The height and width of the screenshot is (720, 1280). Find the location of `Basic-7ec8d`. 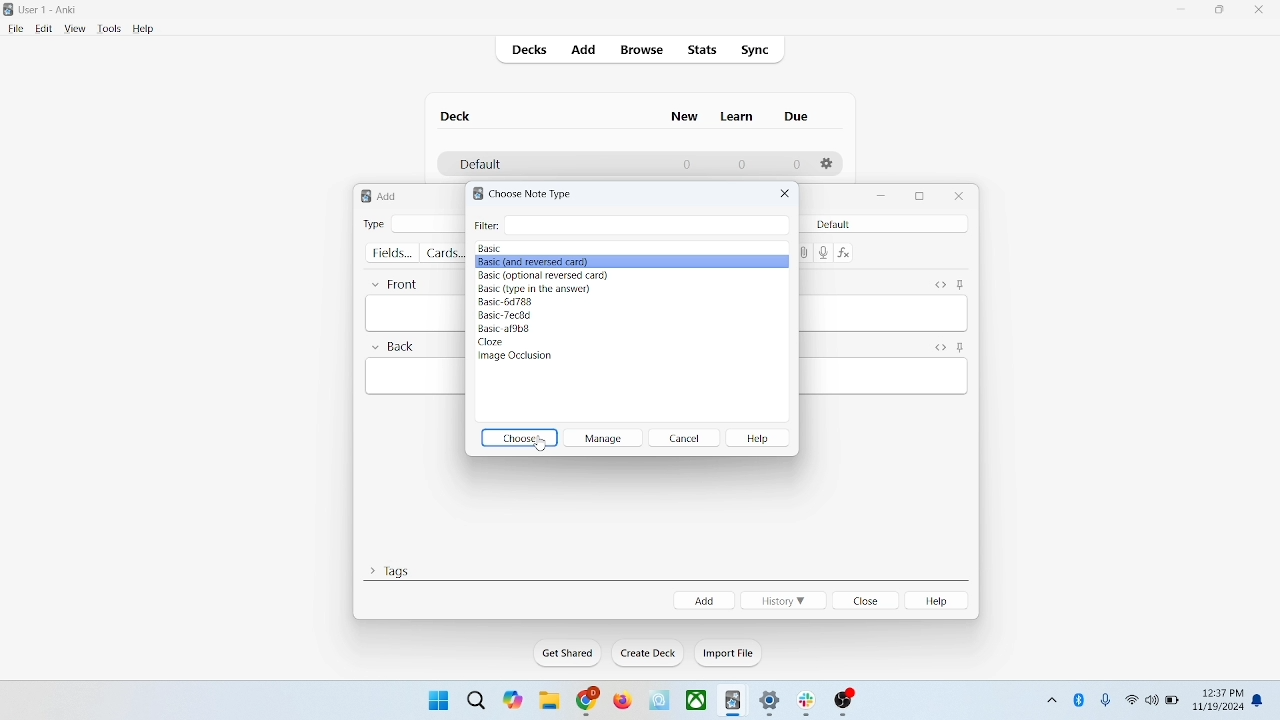

Basic-7ec8d is located at coordinates (509, 315).